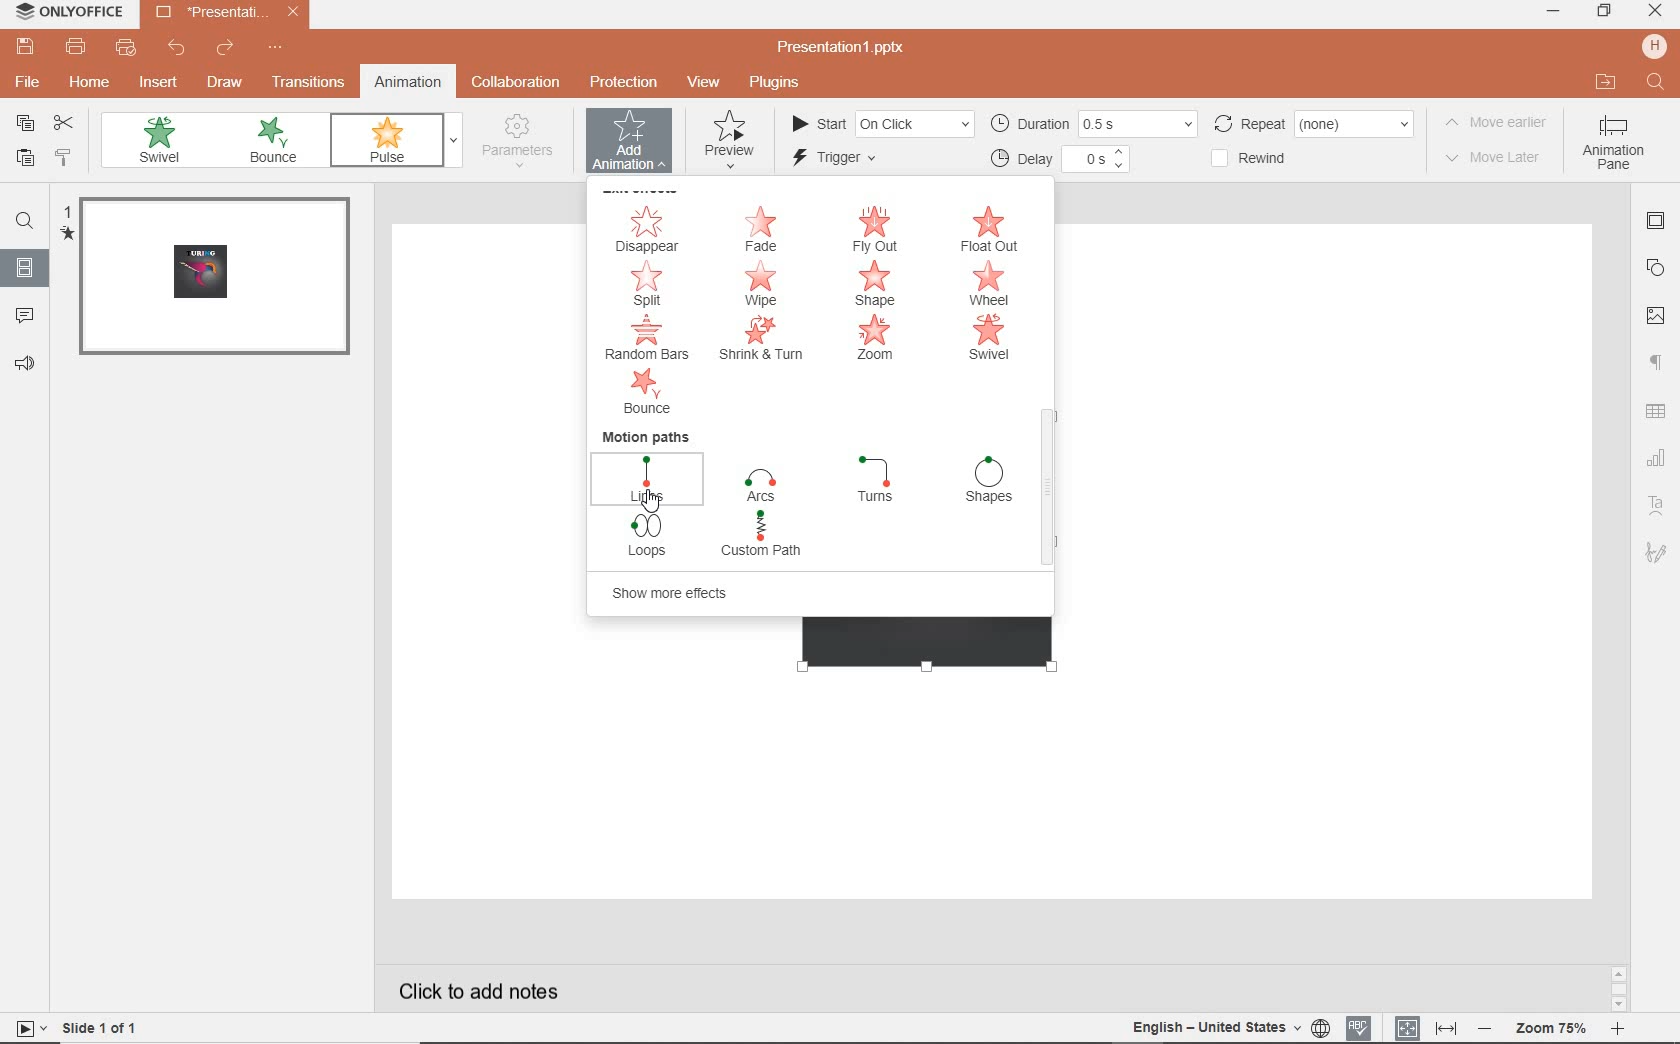 The image size is (1680, 1044). What do you see at coordinates (875, 482) in the screenshot?
I see `turns` at bounding box center [875, 482].